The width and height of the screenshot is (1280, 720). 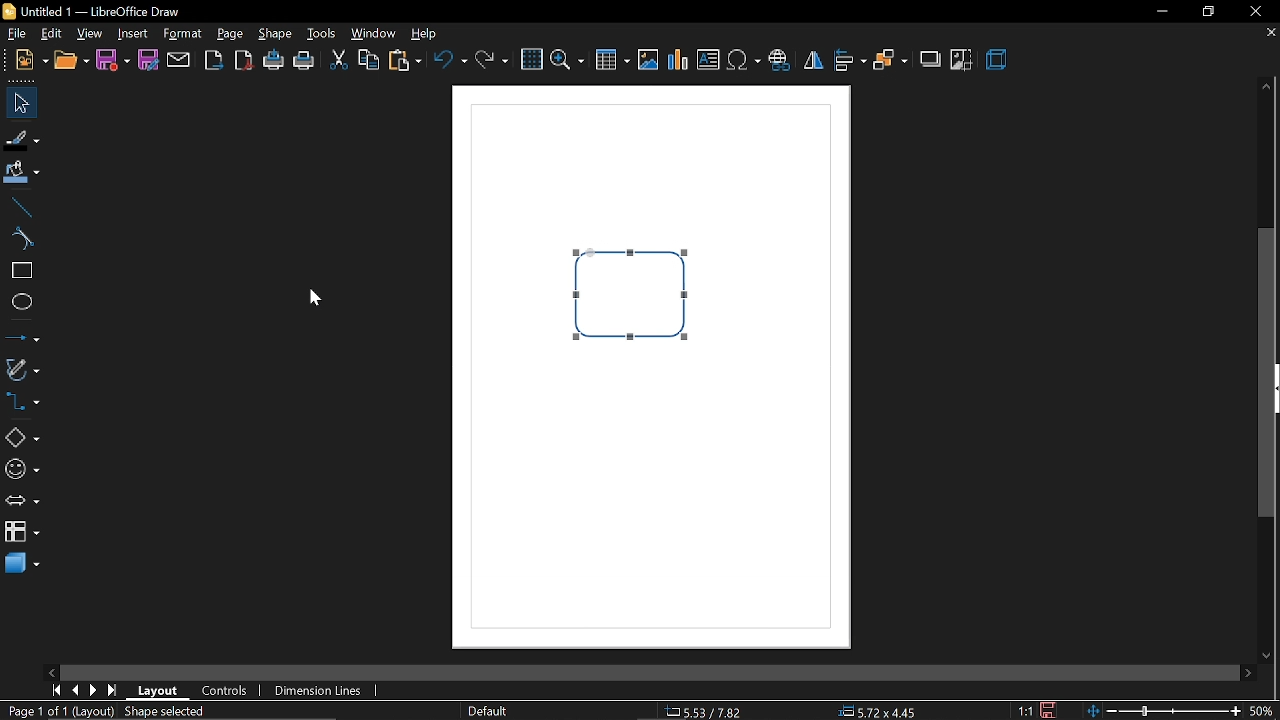 What do you see at coordinates (779, 61) in the screenshot?
I see `insert hyperlink` at bounding box center [779, 61].